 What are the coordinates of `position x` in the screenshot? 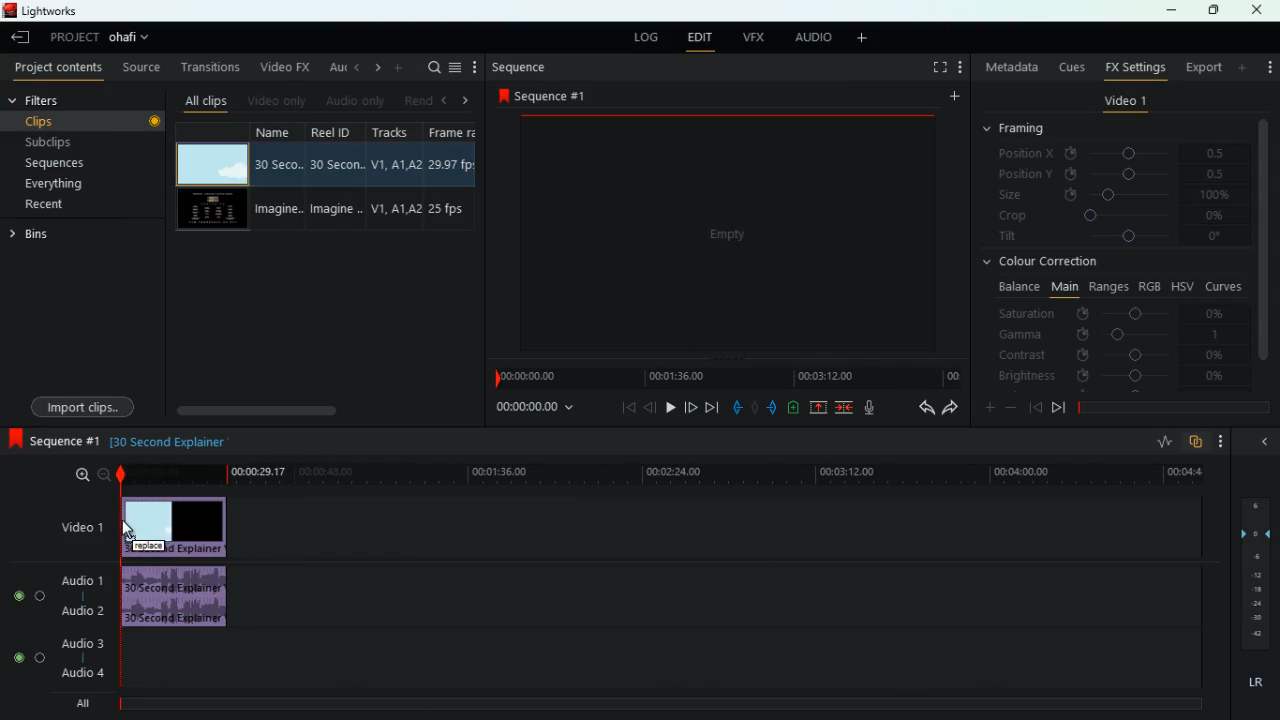 It's located at (1122, 154).